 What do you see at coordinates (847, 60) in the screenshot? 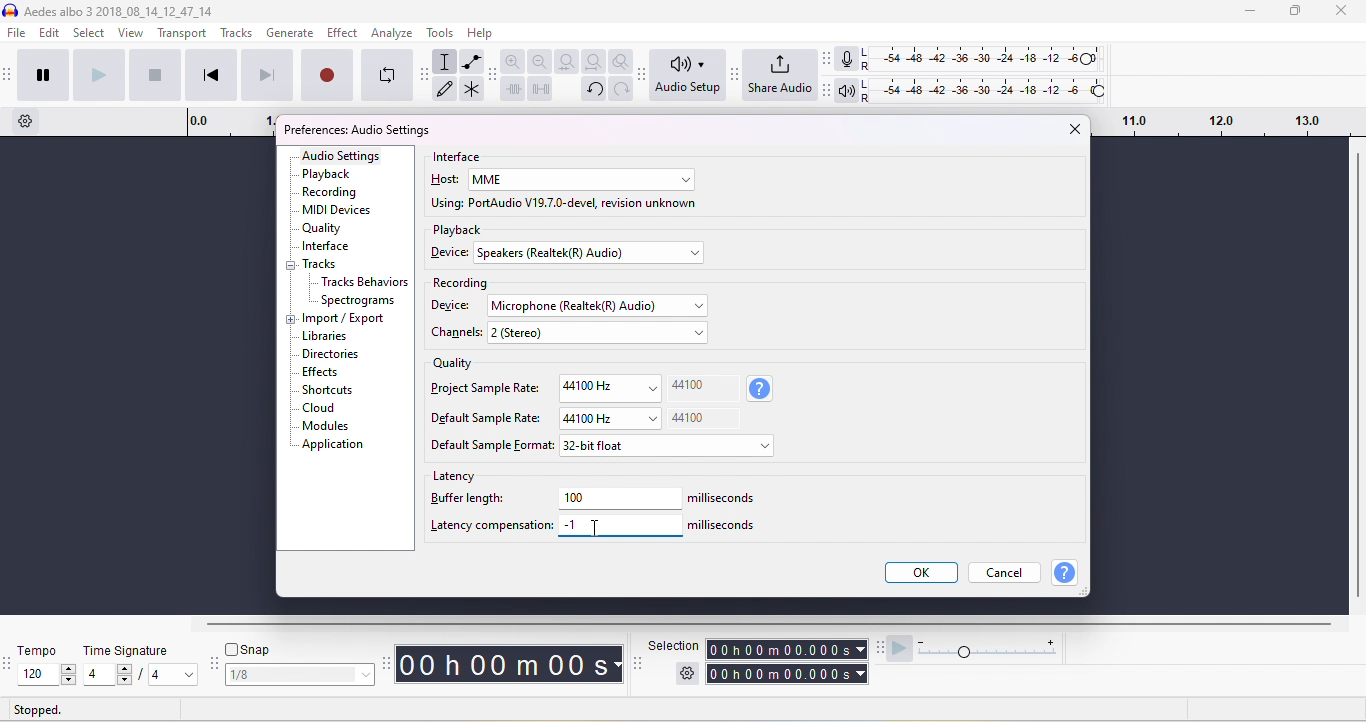
I see `recording meter` at bounding box center [847, 60].